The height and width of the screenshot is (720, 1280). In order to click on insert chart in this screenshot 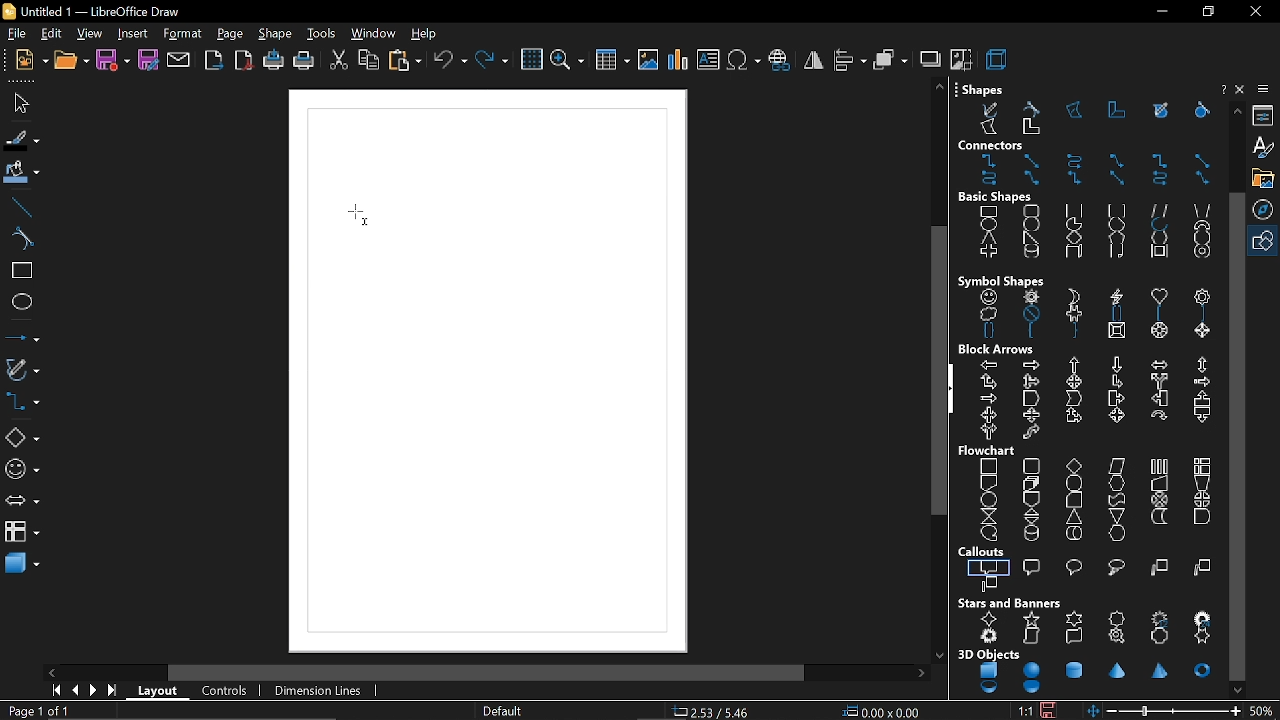, I will do `click(676, 60)`.